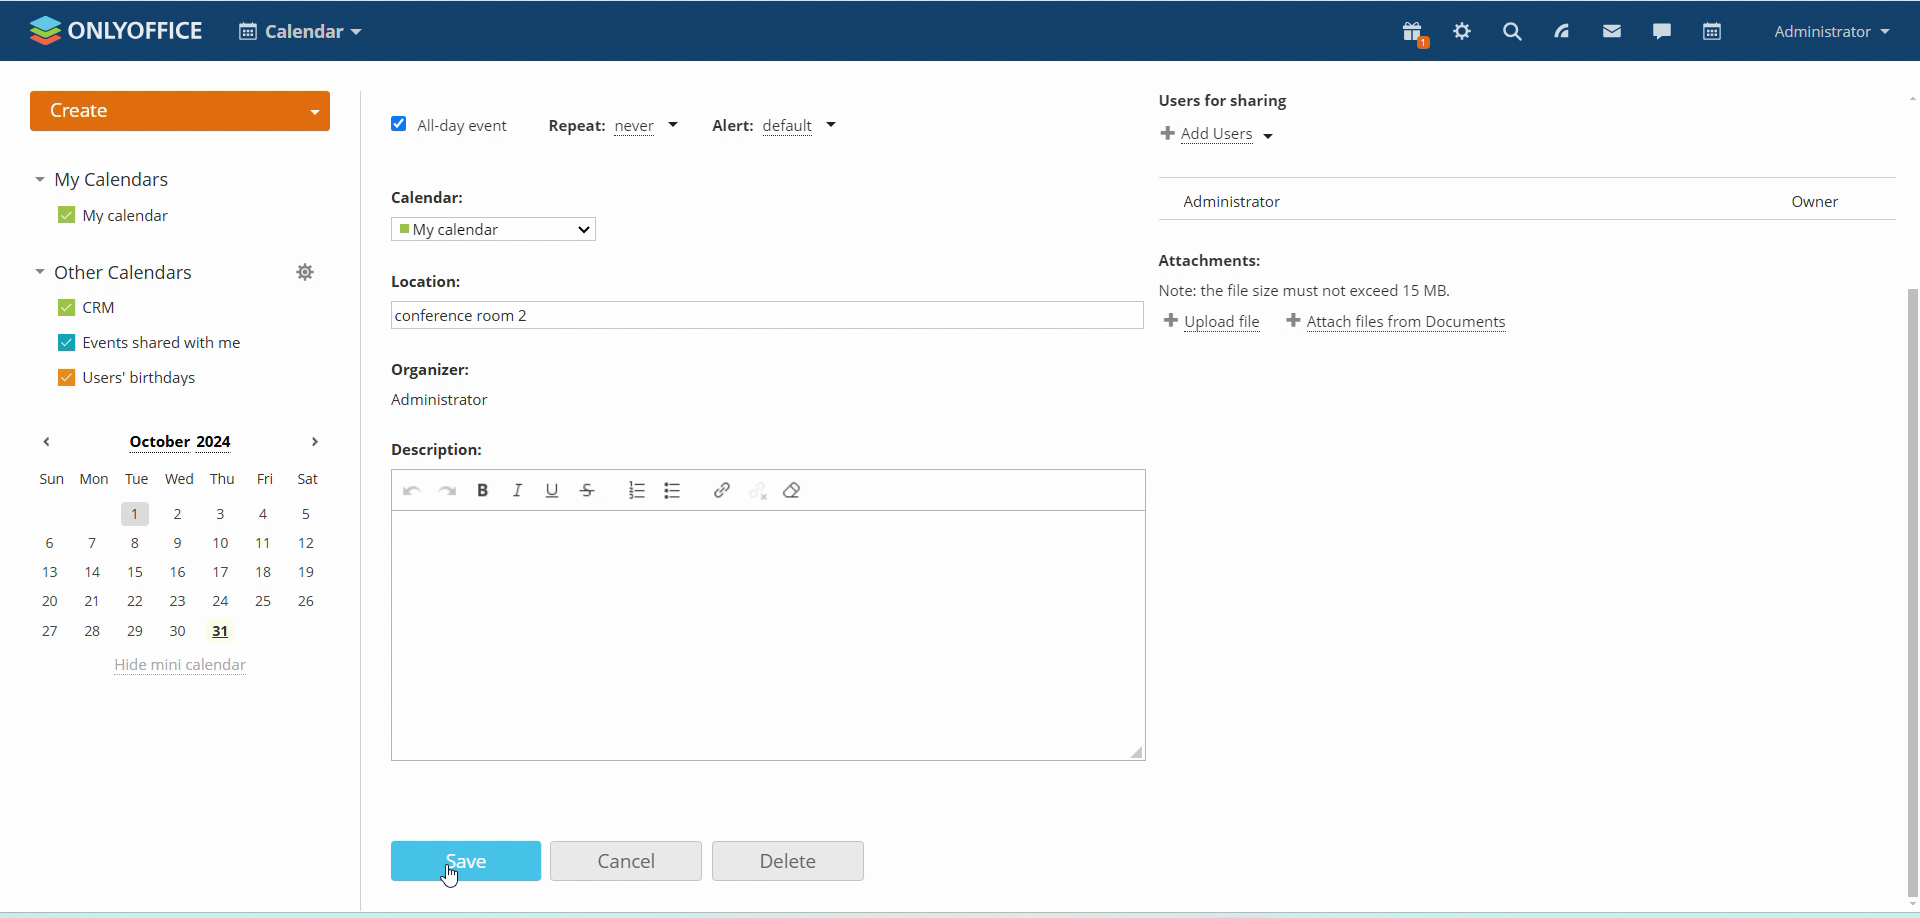 The height and width of the screenshot is (918, 1920). What do you see at coordinates (611, 127) in the screenshot?
I see `event repetition` at bounding box center [611, 127].